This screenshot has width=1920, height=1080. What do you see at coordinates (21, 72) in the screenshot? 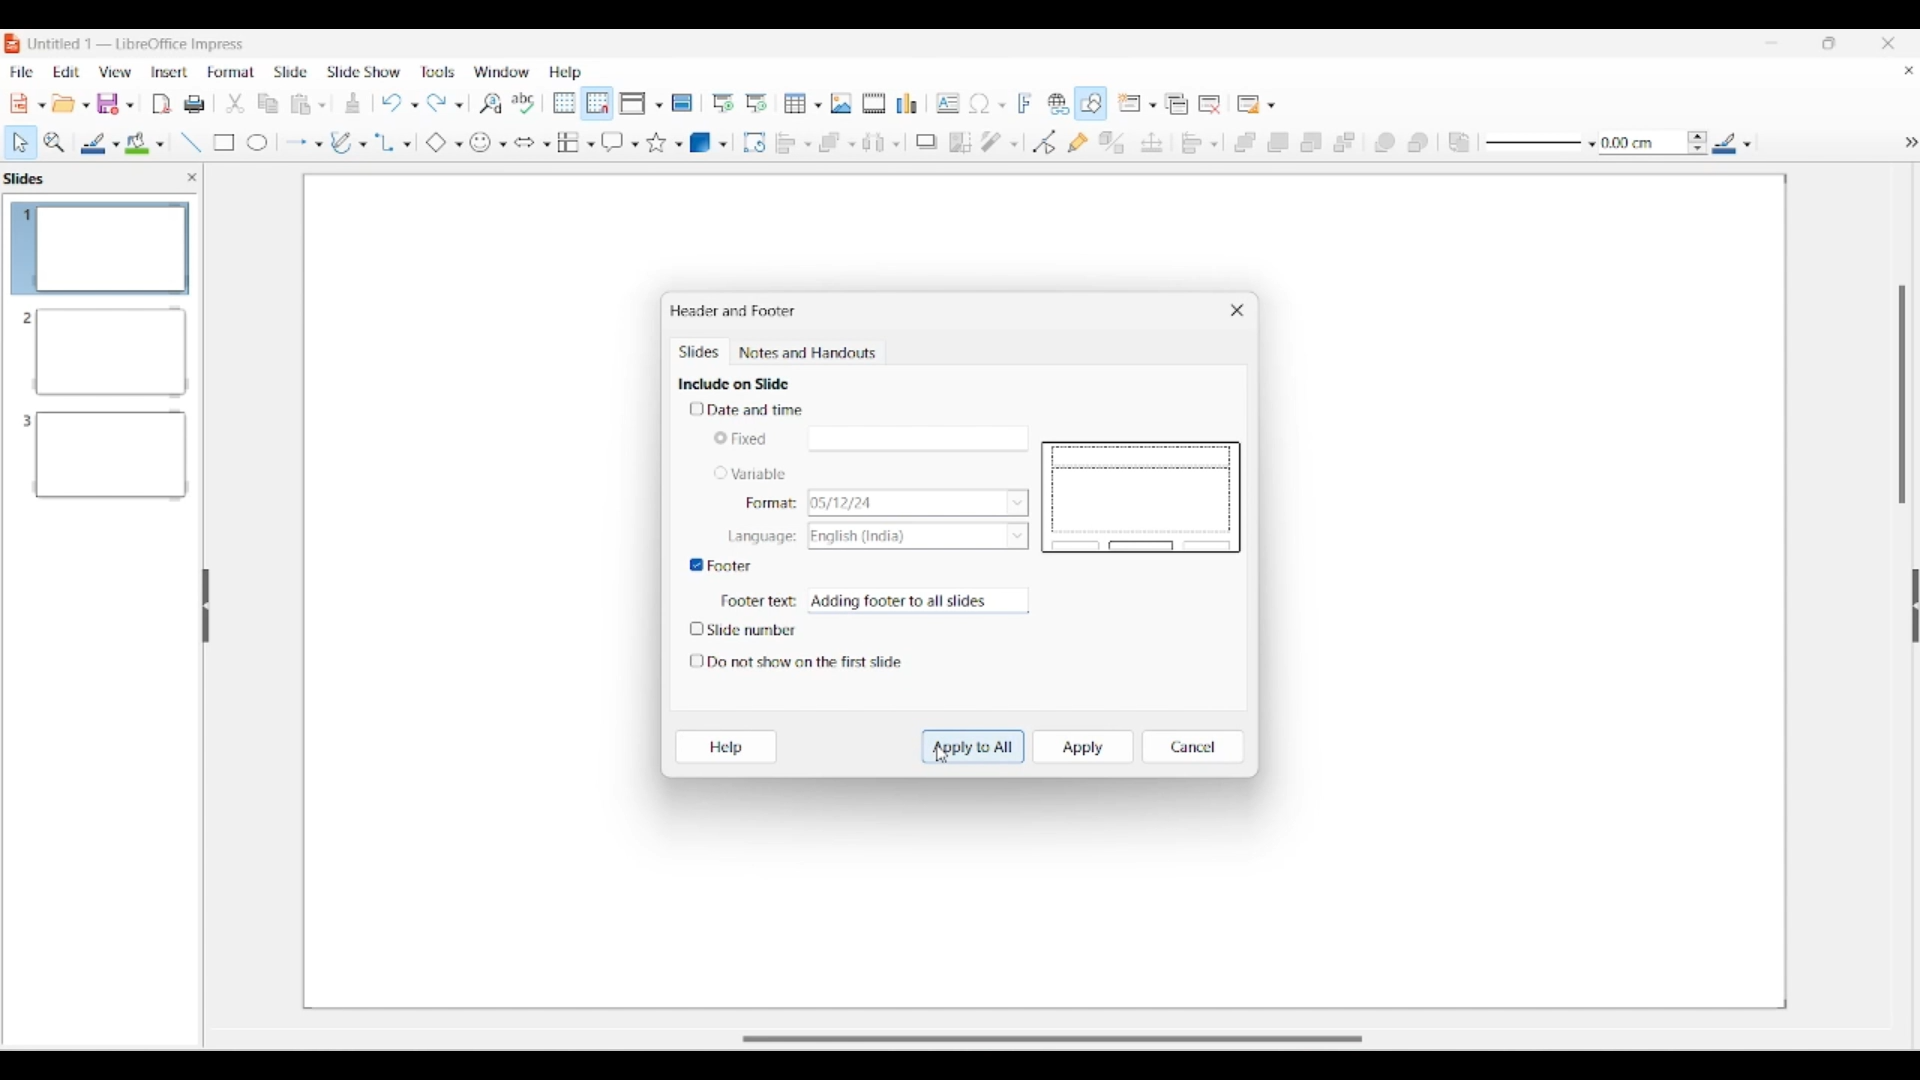
I see `File menu` at bounding box center [21, 72].